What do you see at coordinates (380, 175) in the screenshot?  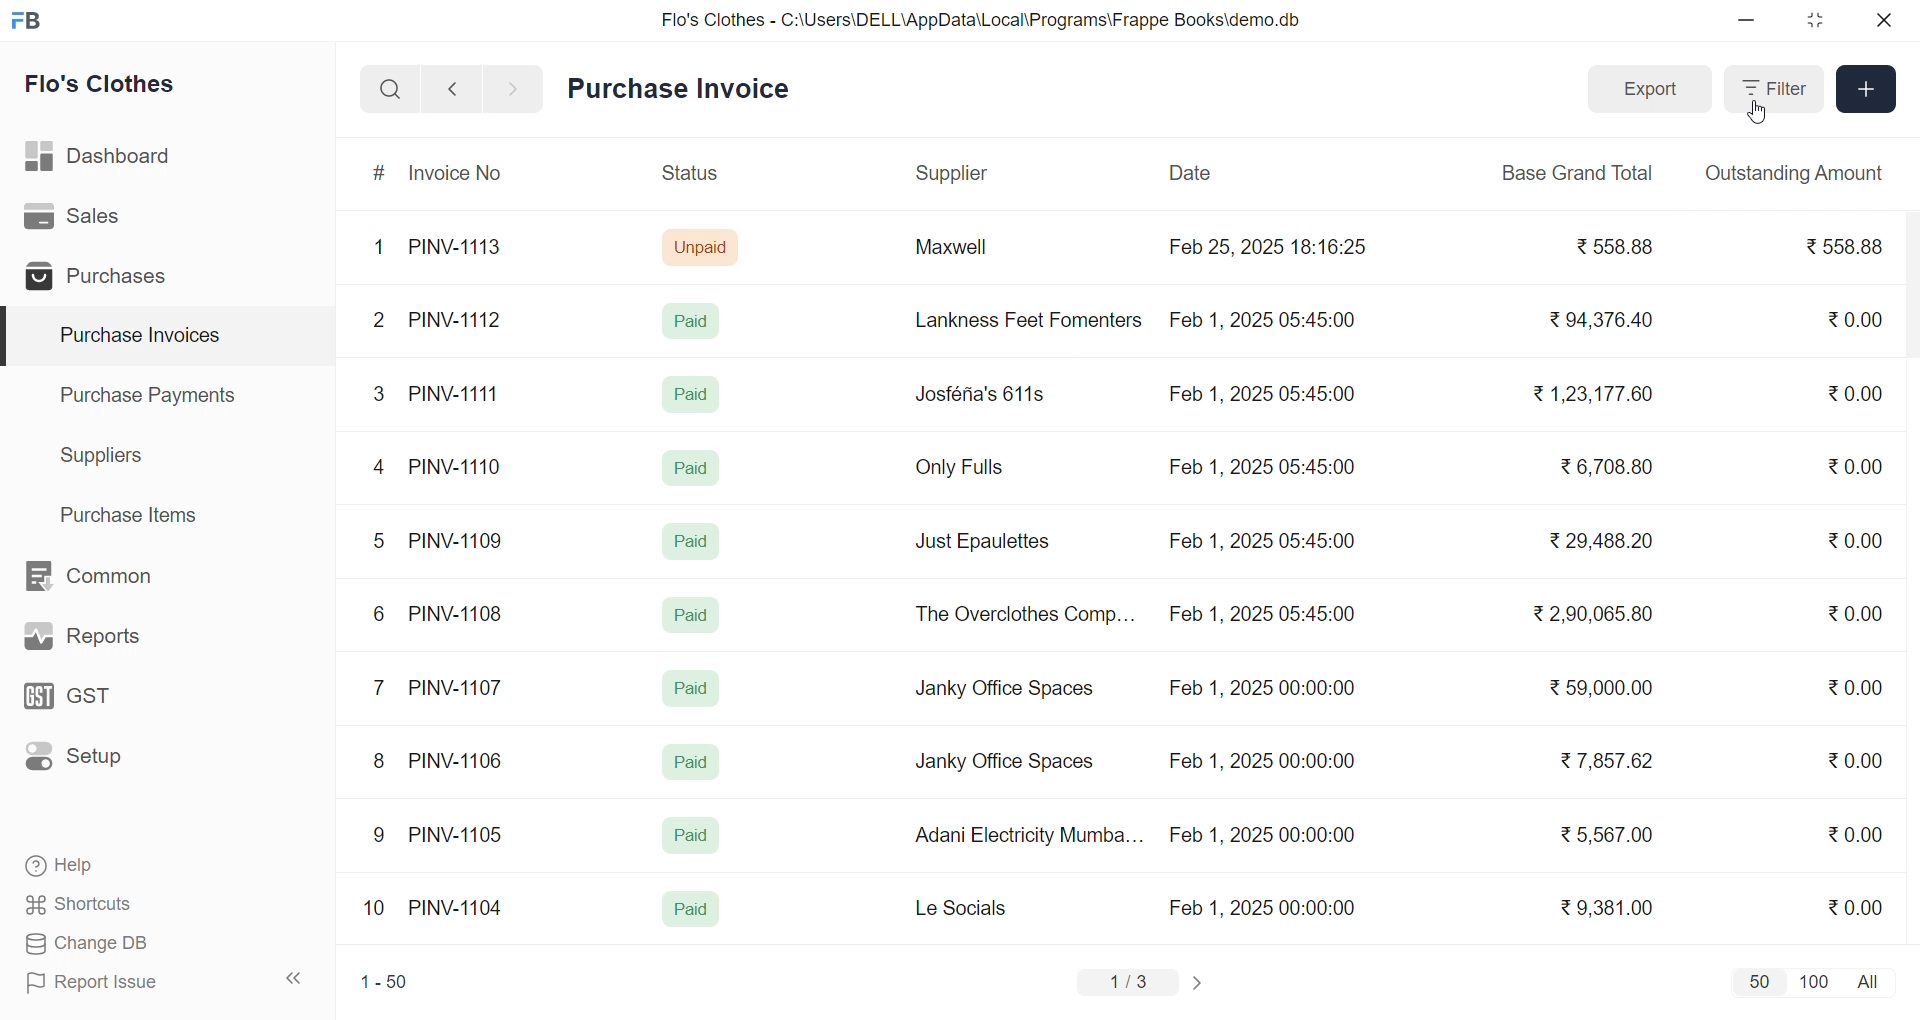 I see `#` at bounding box center [380, 175].